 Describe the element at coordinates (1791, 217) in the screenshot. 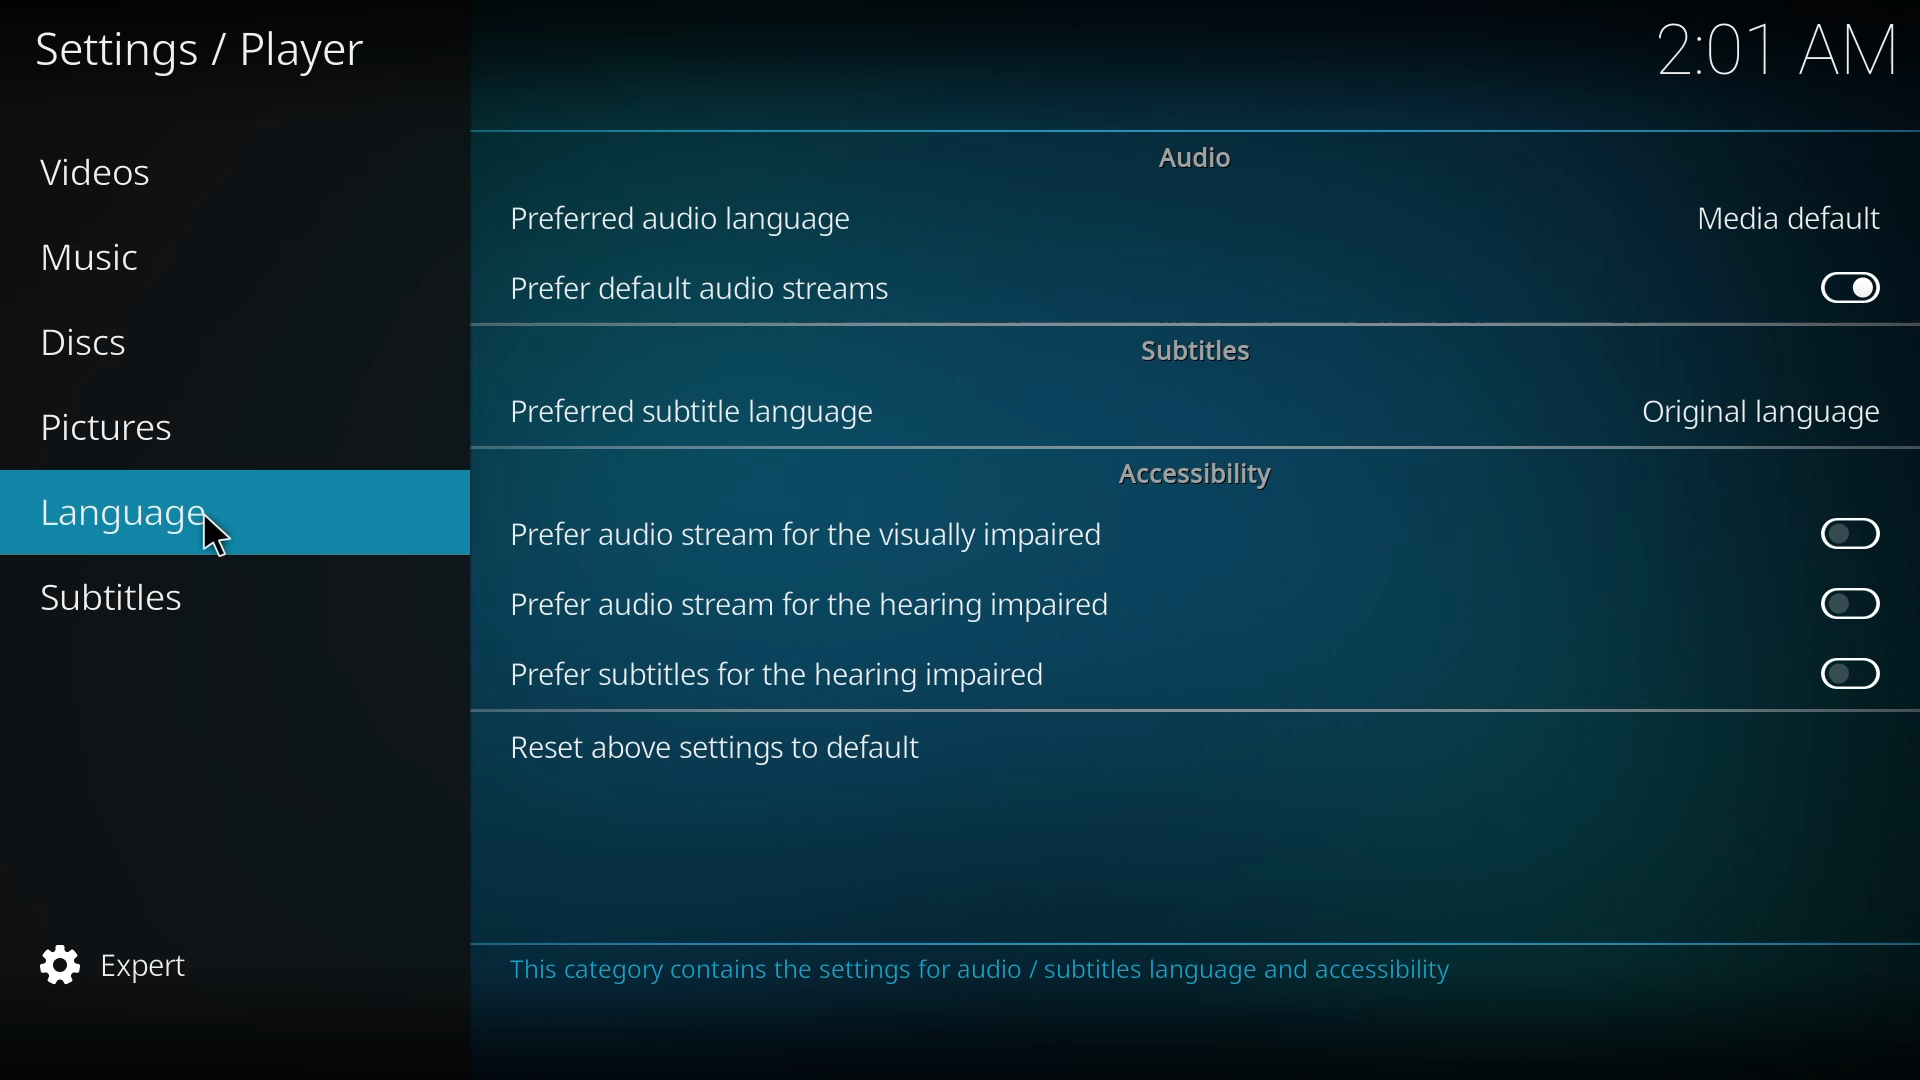

I see `media default` at that location.